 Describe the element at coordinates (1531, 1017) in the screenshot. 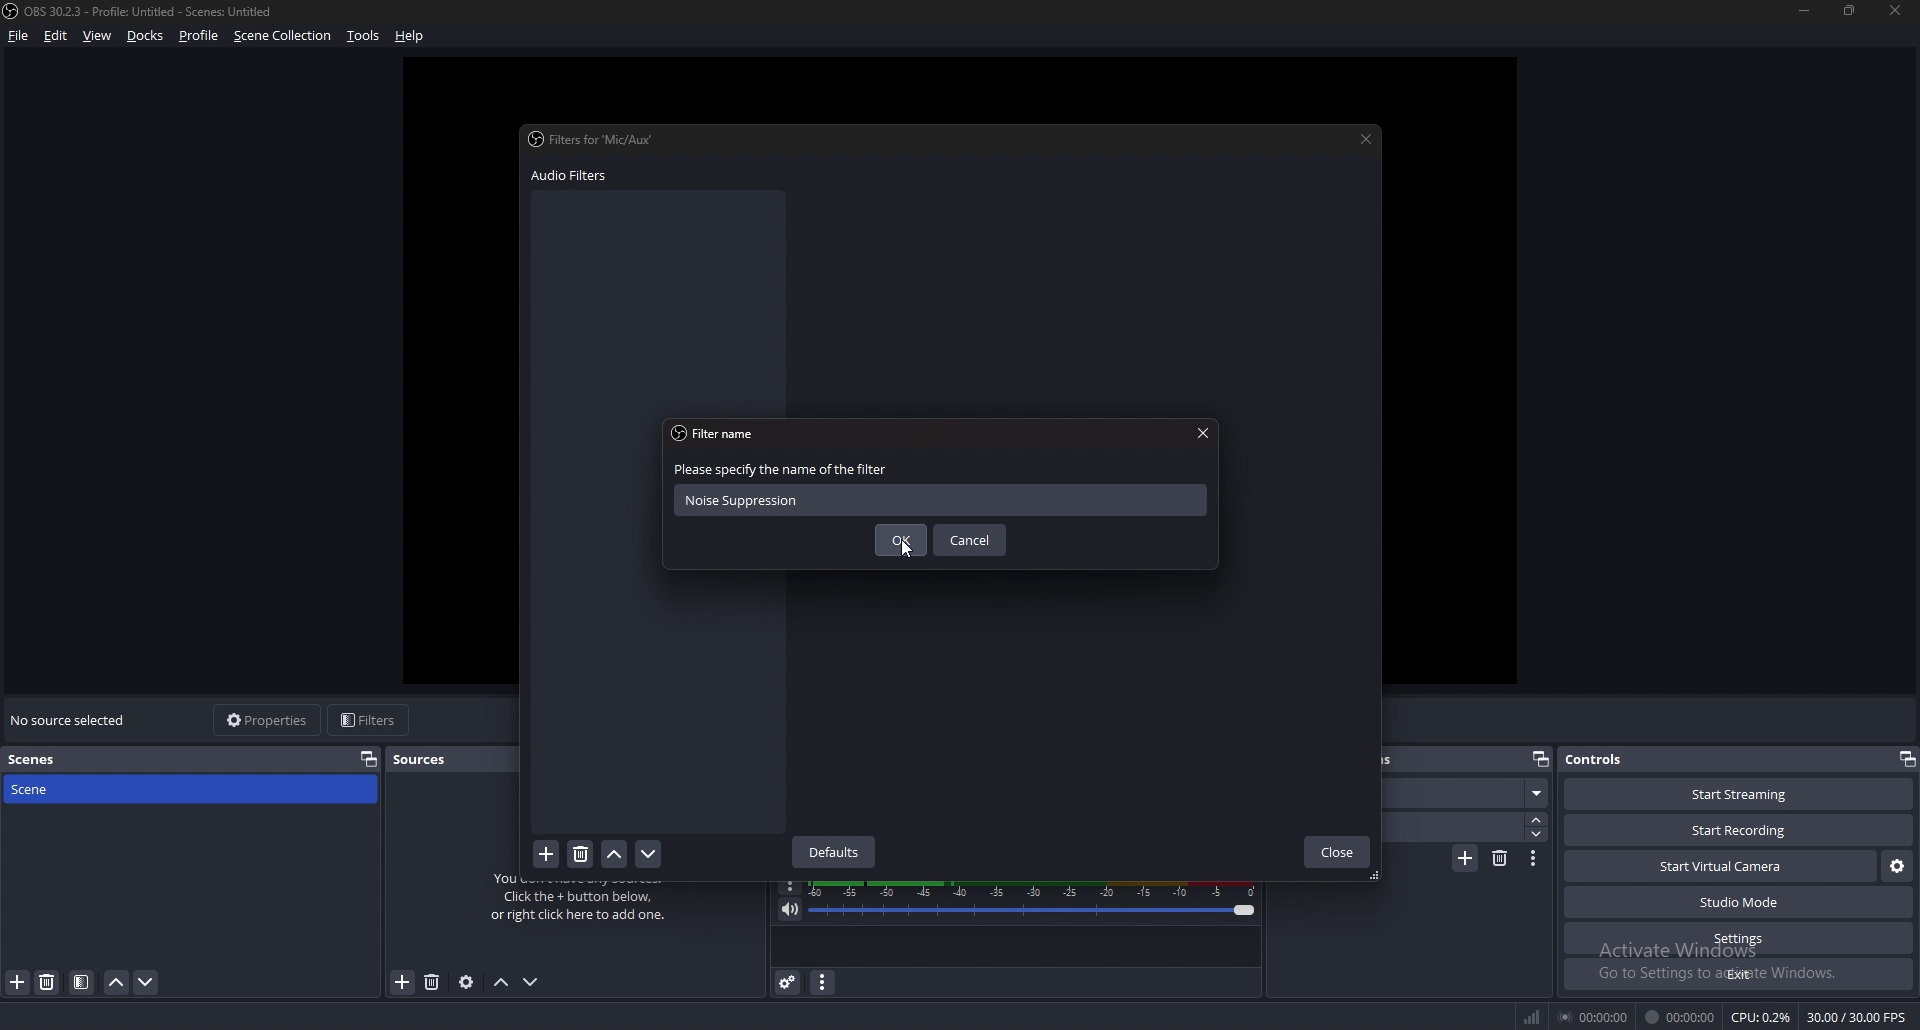

I see `network` at that location.